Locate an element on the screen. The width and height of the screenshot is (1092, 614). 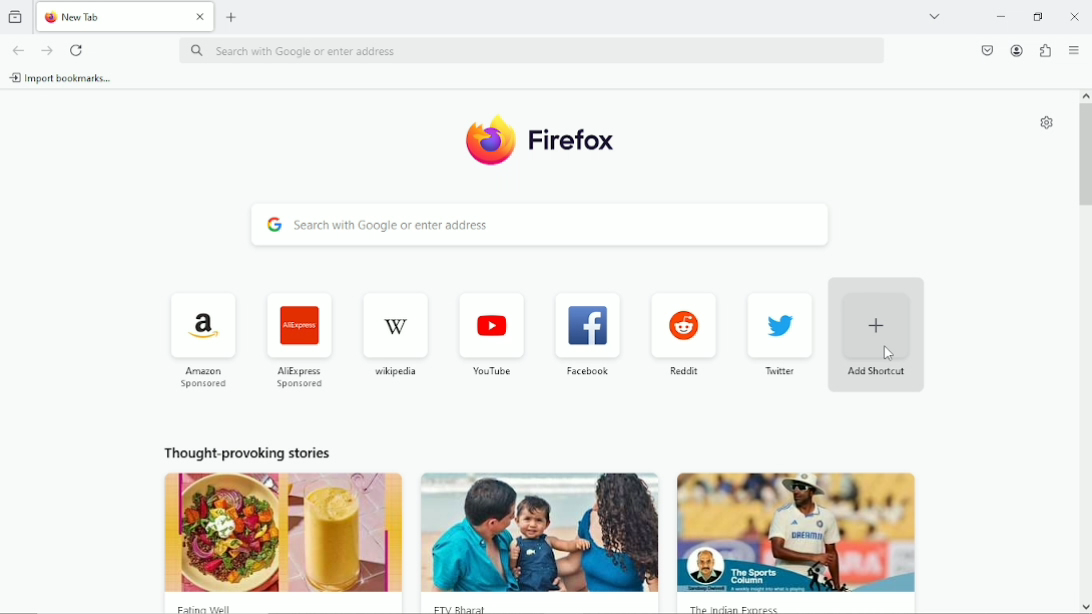
list all tabs is located at coordinates (934, 15).